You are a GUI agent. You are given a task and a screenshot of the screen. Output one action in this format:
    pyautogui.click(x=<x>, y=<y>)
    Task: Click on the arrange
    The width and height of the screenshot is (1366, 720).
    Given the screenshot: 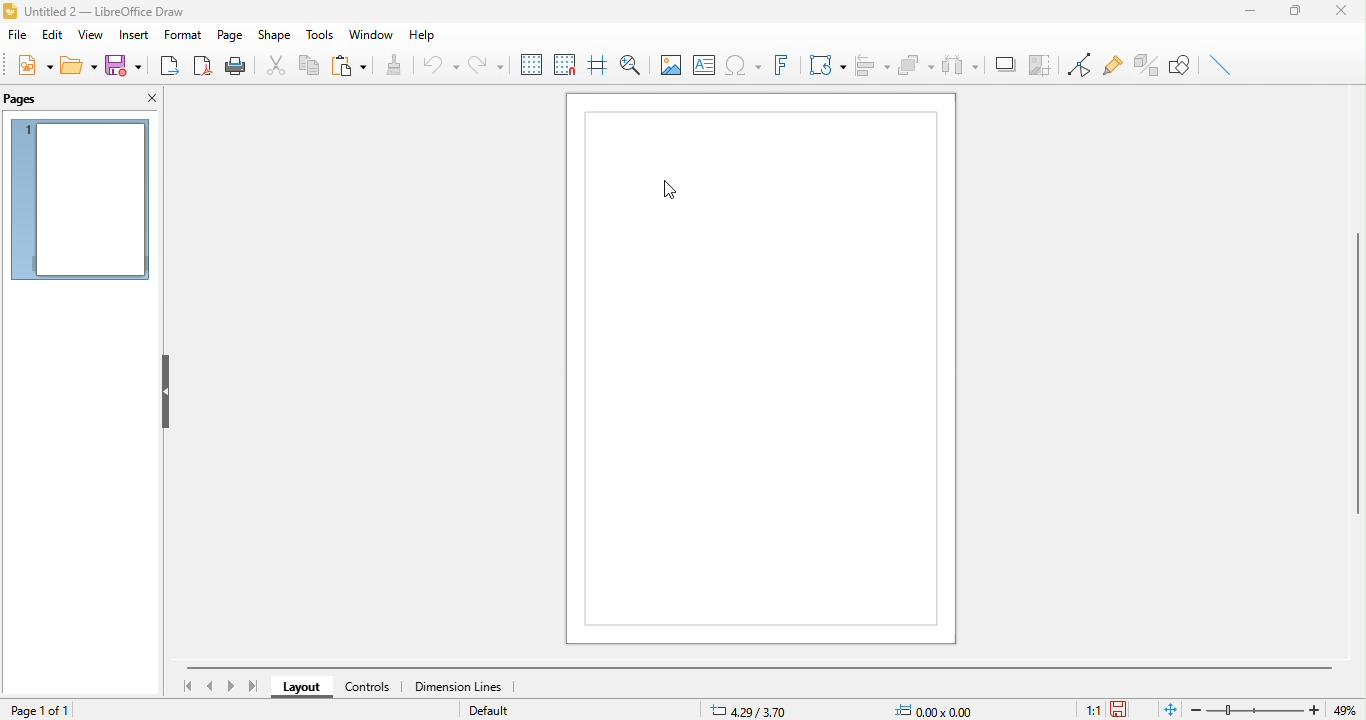 What is the action you would take?
    pyautogui.click(x=918, y=63)
    